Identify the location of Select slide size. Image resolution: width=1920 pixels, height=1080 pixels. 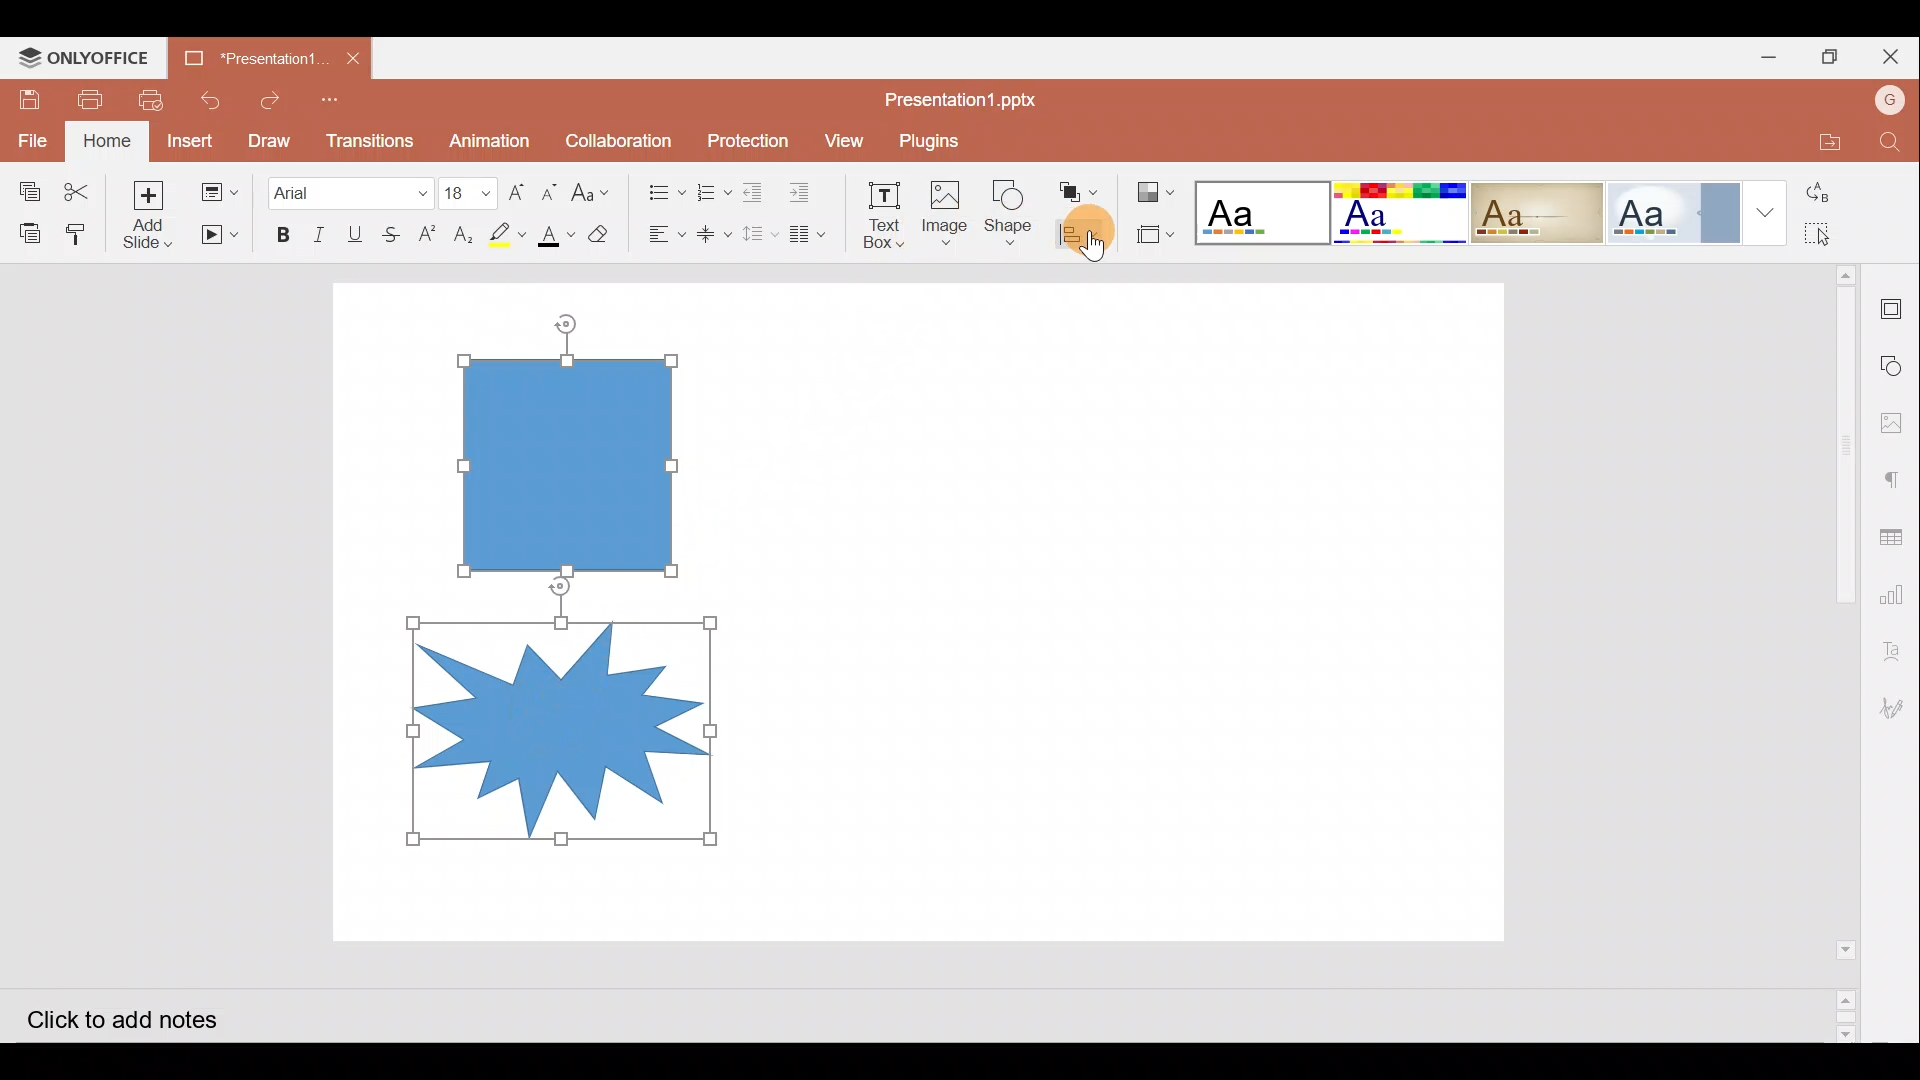
(1153, 235).